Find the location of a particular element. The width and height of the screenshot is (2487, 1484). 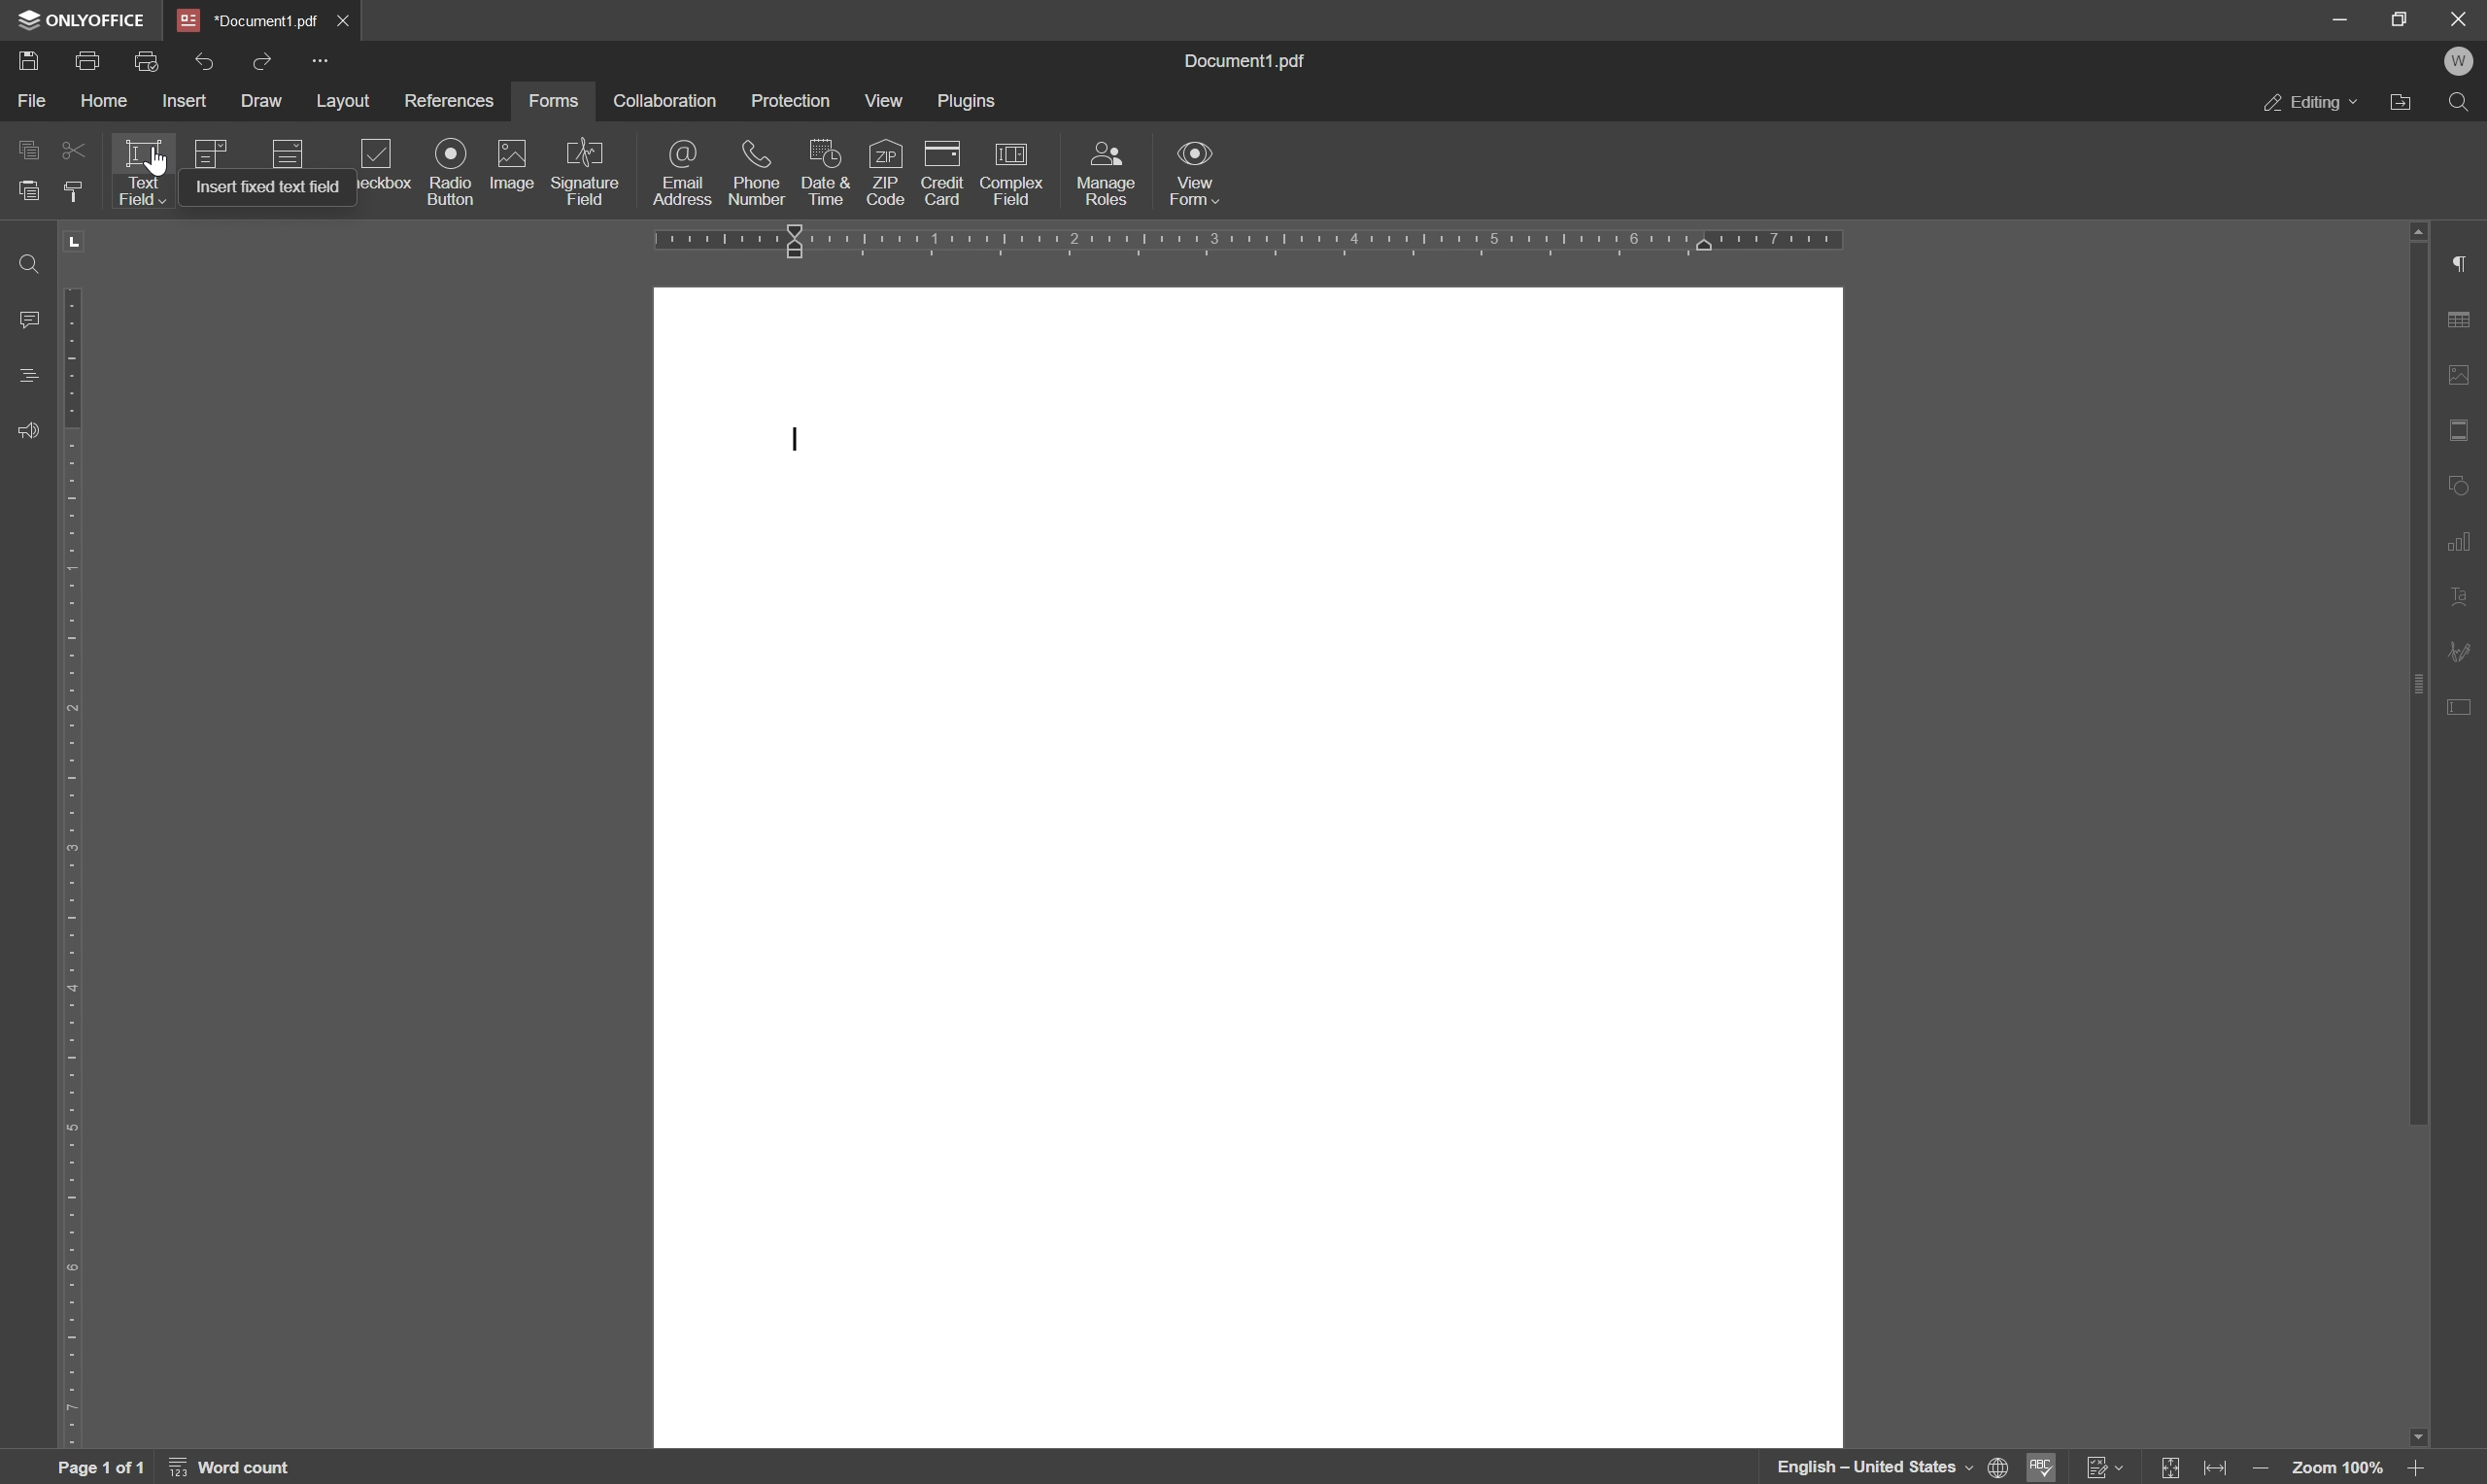

find is located at coordinates (23, 261).